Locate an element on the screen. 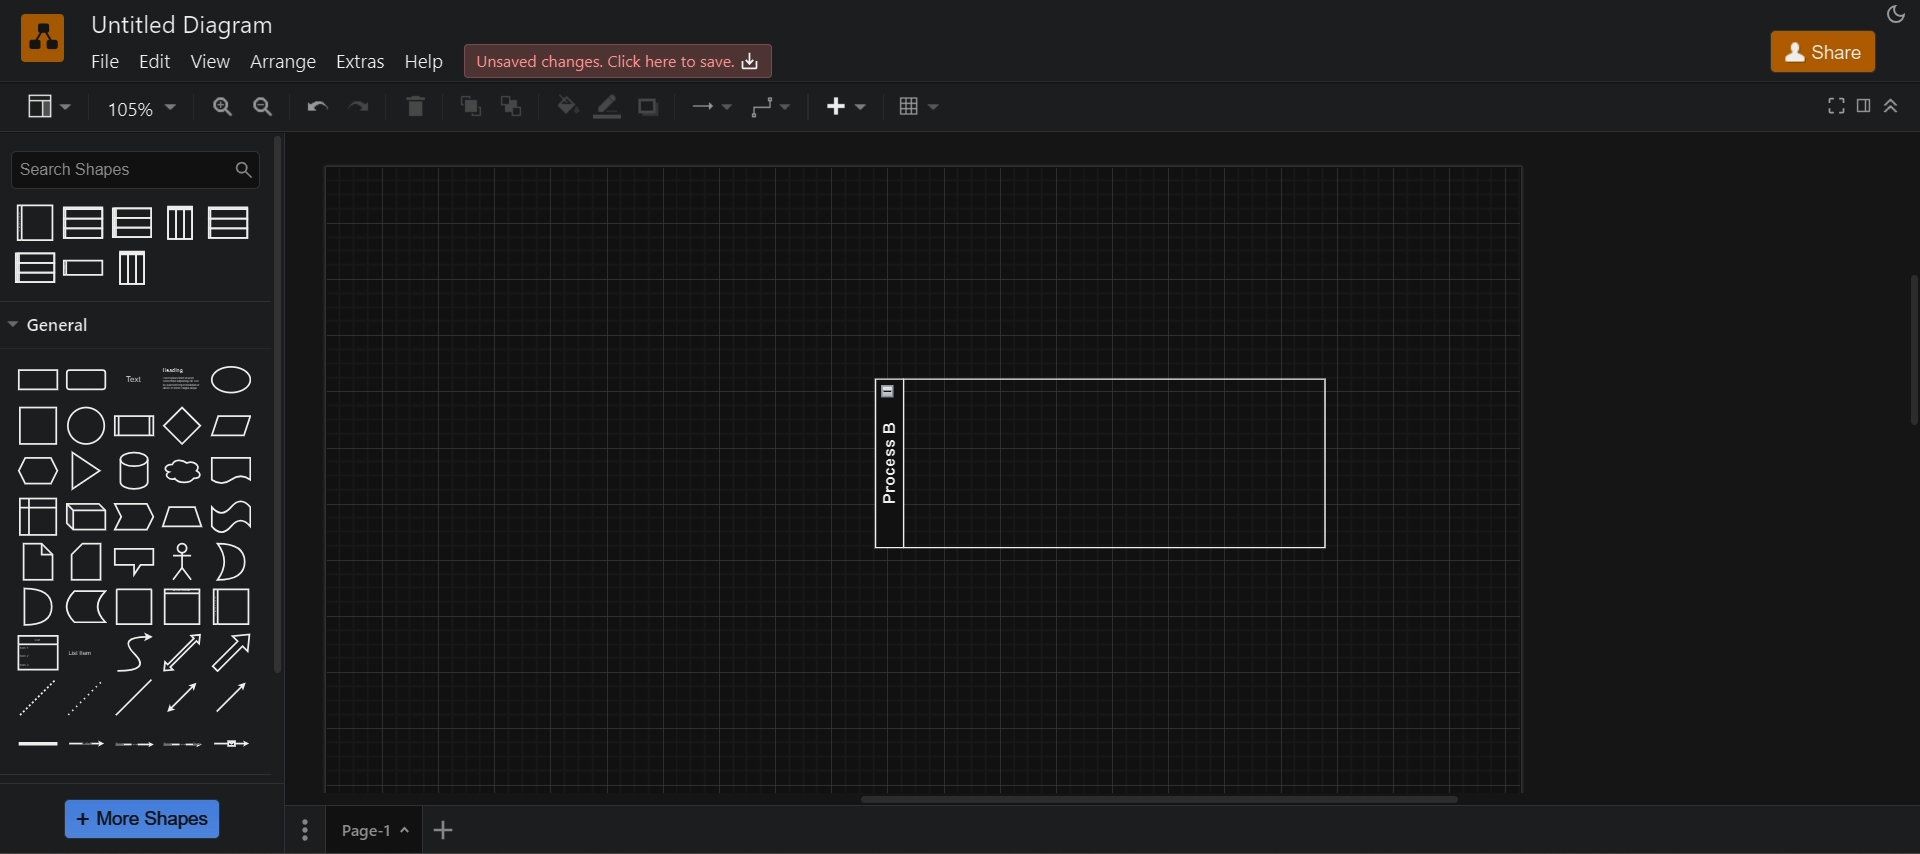 The image size is (1920, 854). page 1 is located at coordinates (374, 830).